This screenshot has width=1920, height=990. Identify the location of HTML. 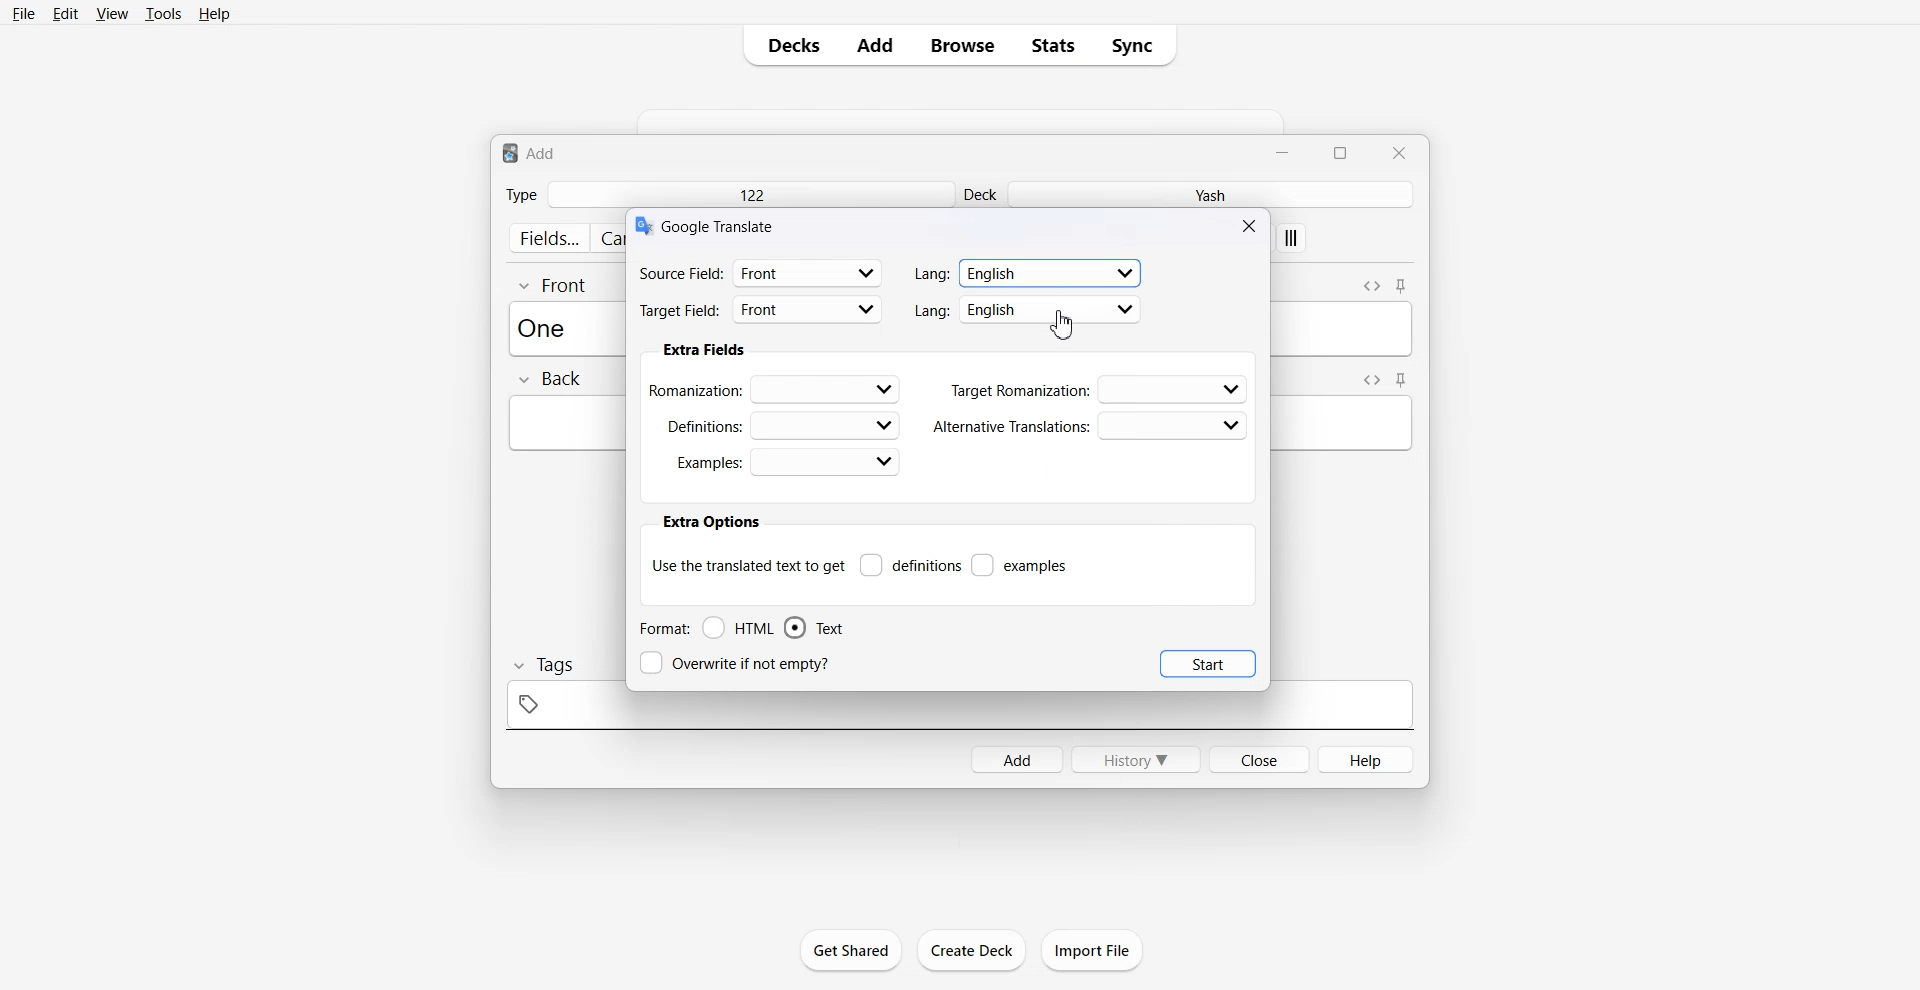
(739, 628).